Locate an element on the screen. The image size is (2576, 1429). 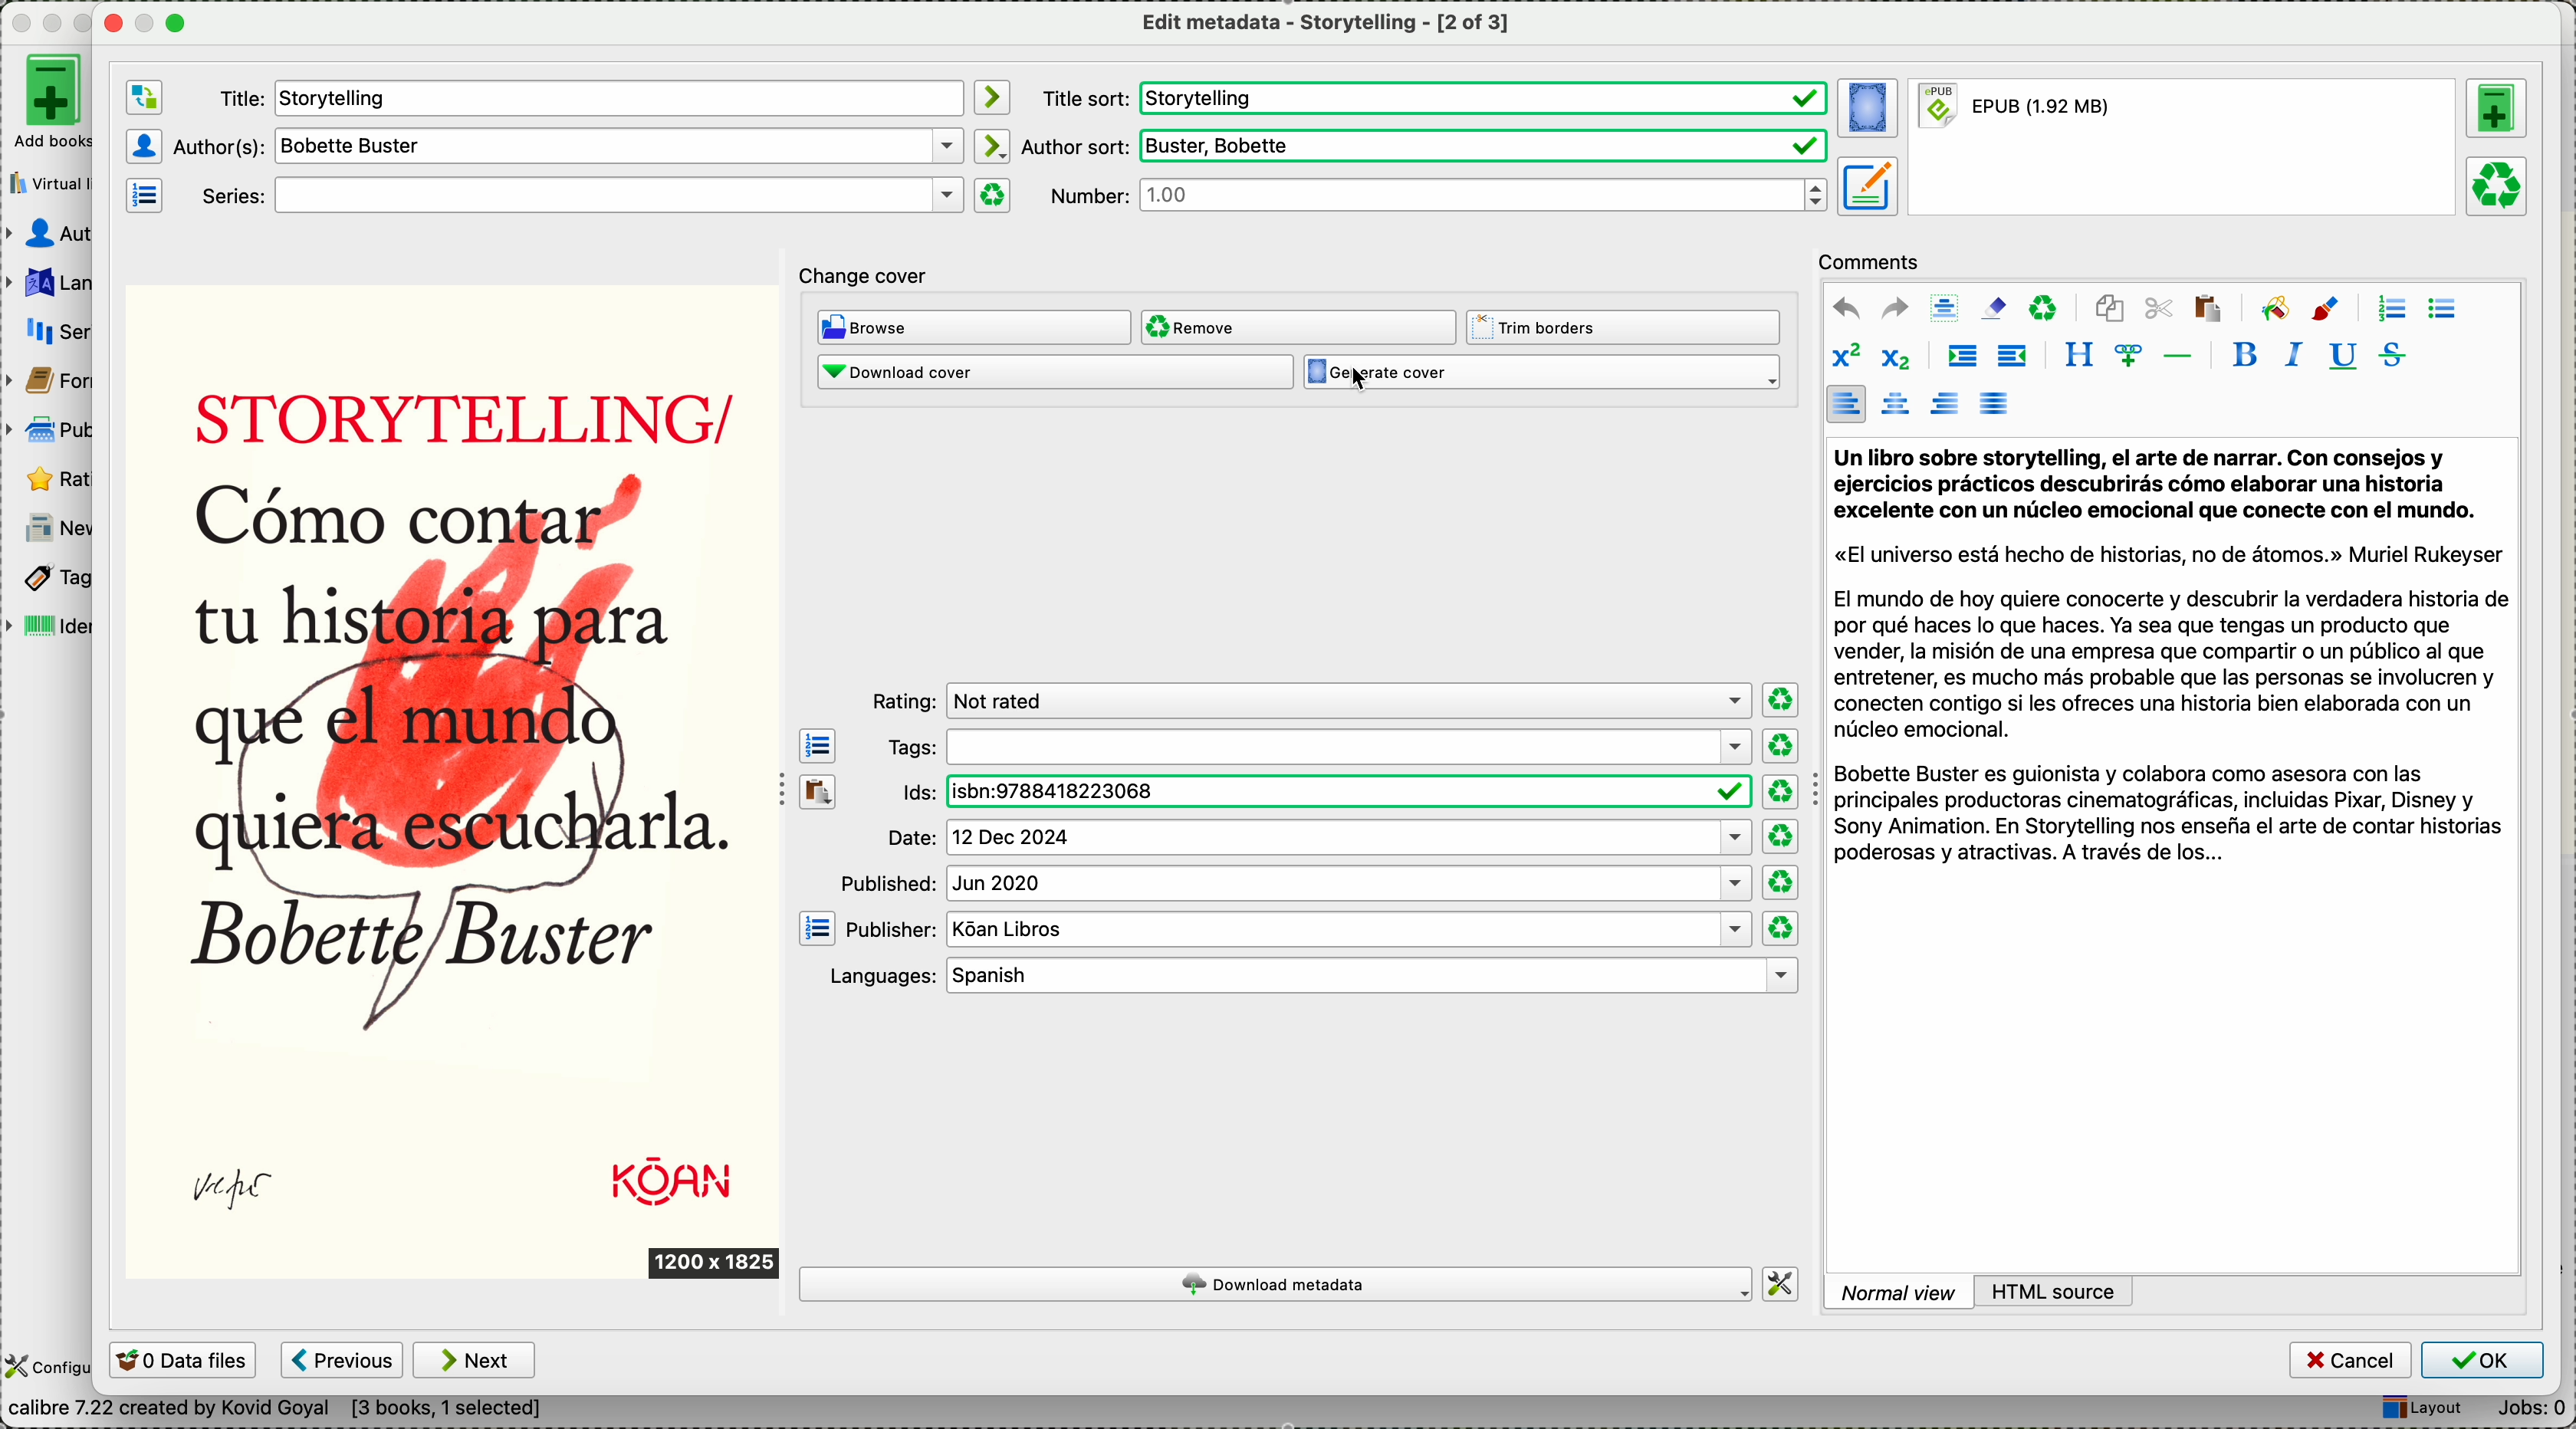
bold is located at coordinates (2246, 356).